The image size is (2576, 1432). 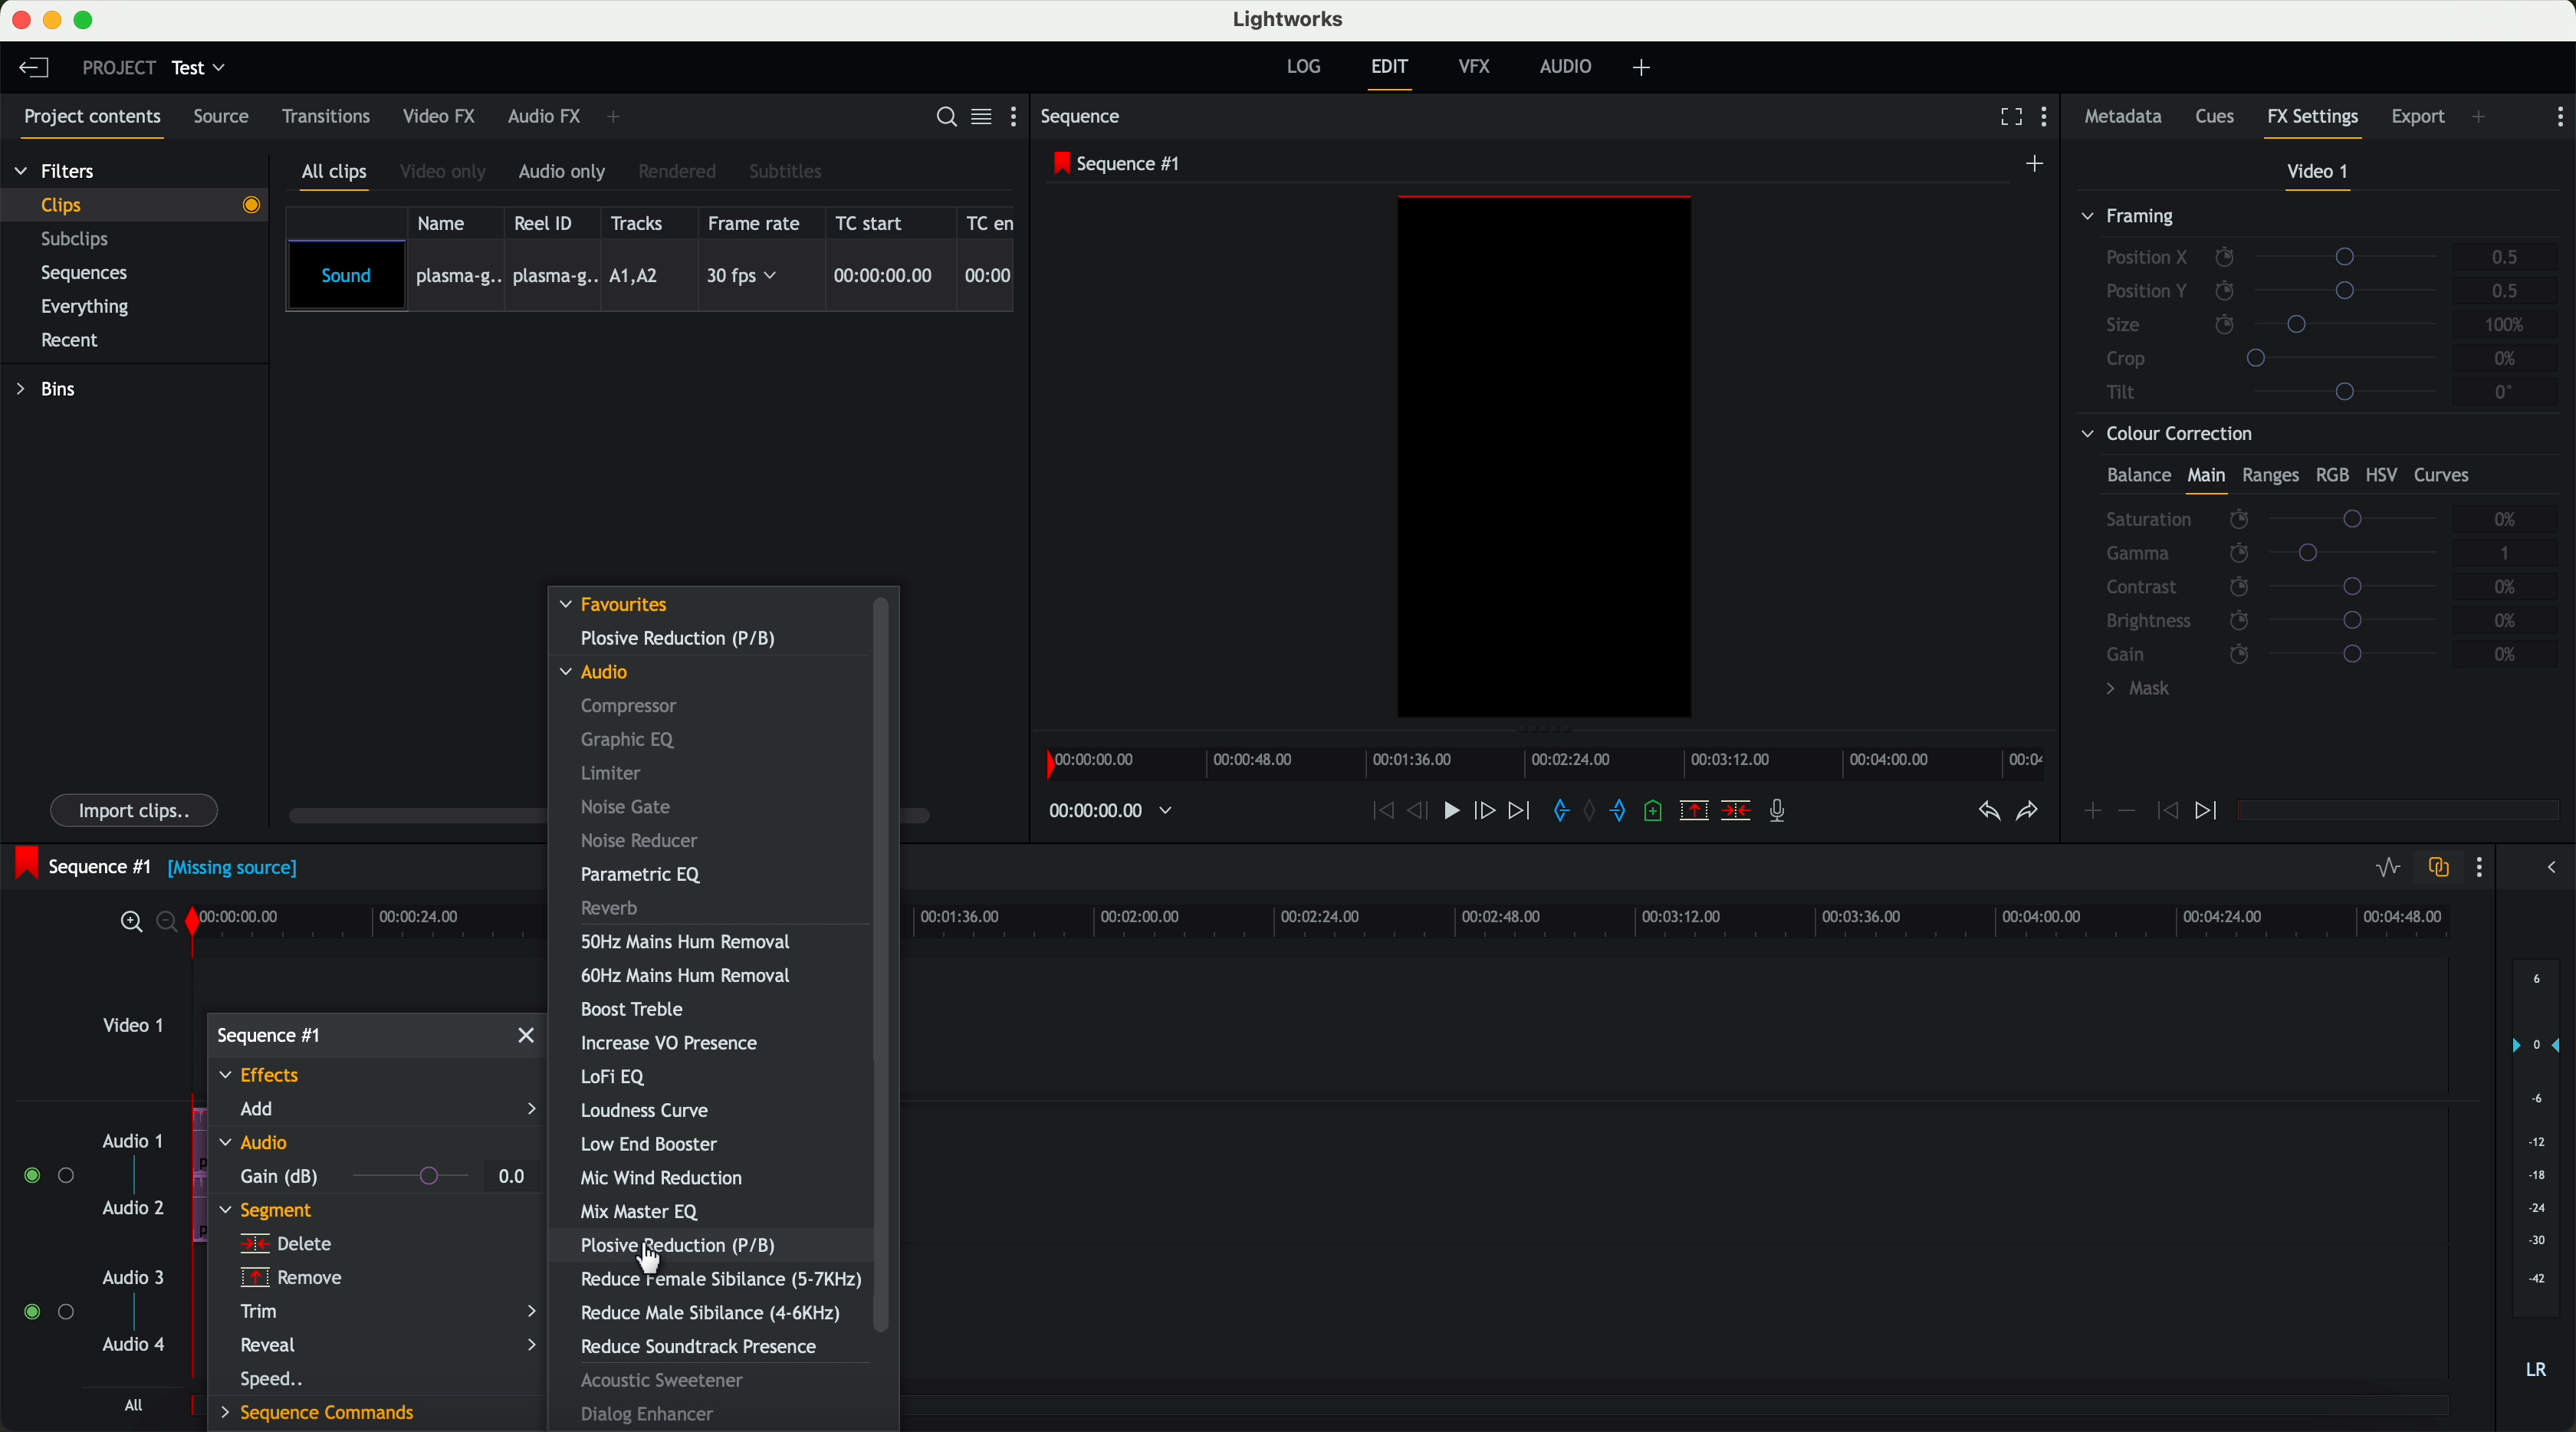 What do you see at coordinates (2052, 120) in the screenshot?
I see `show settings menu` at bounding box center [2052, 120].